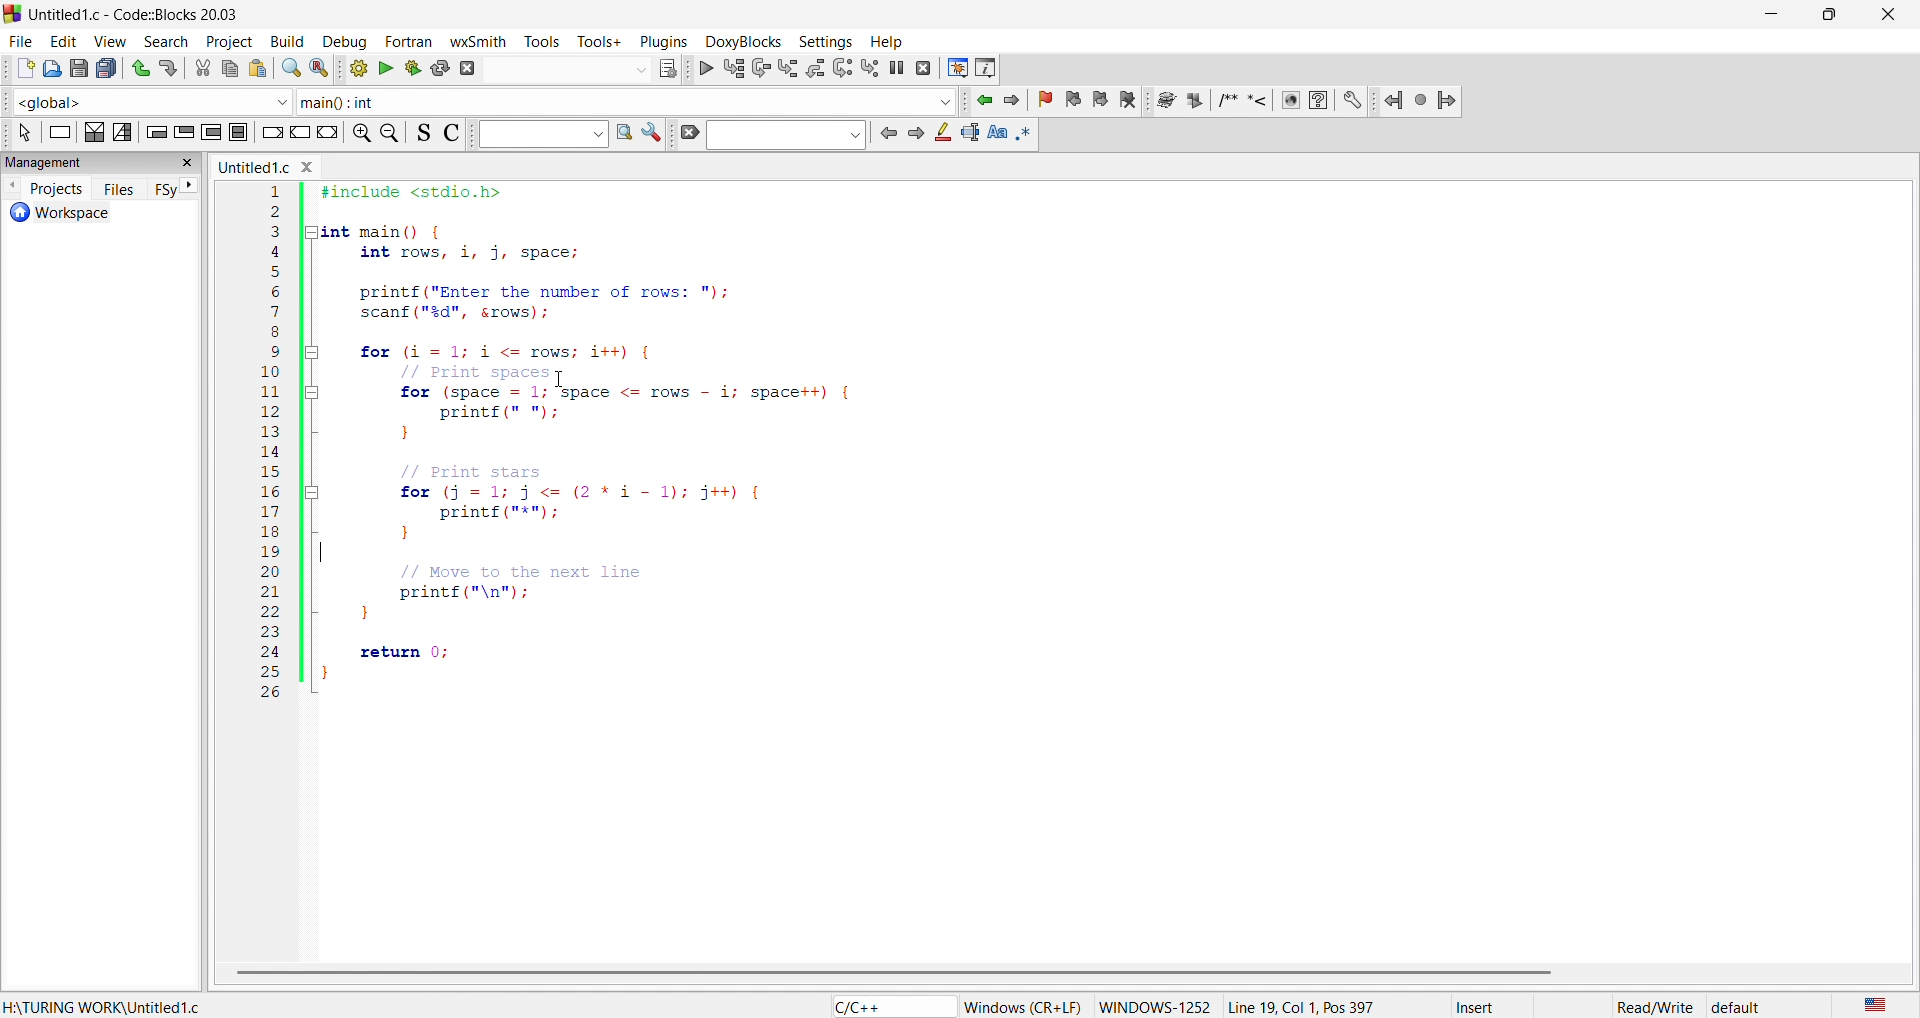 This screenshot has height=1018, width=1920. I want to click on wxsmith, so click(483, 39).